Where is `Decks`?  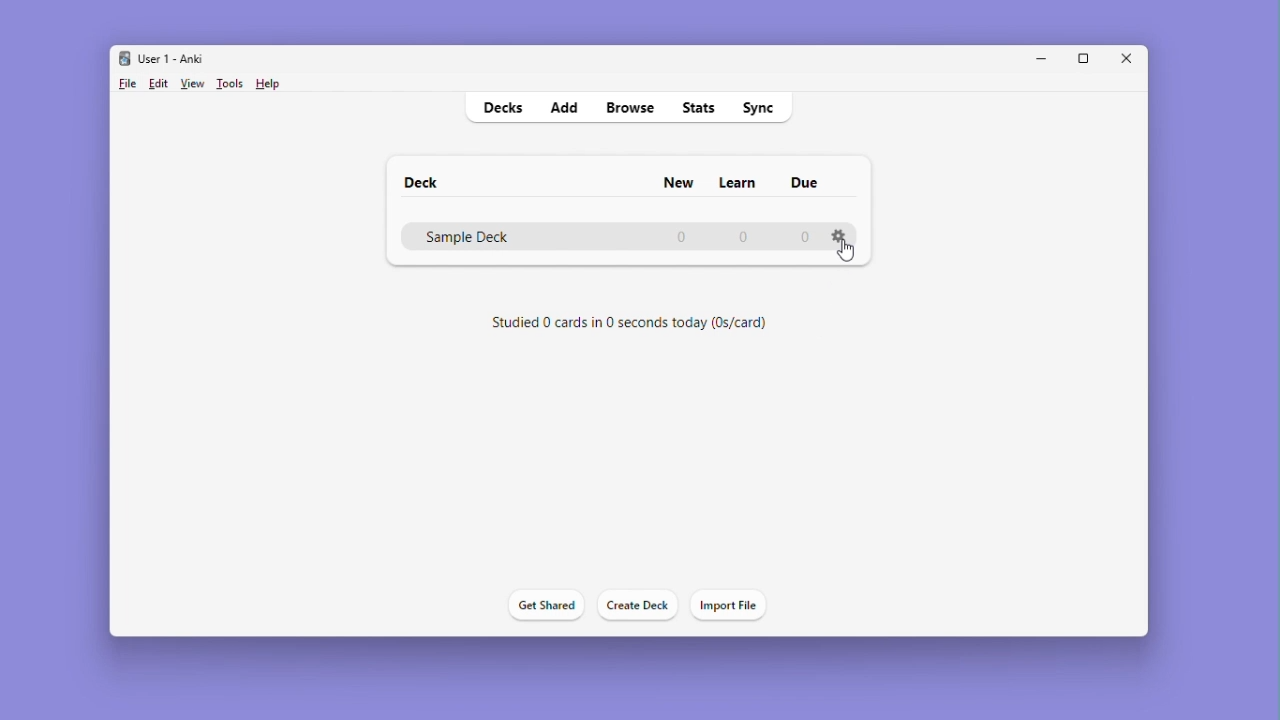 Decks is located at coordinates (501, 108).